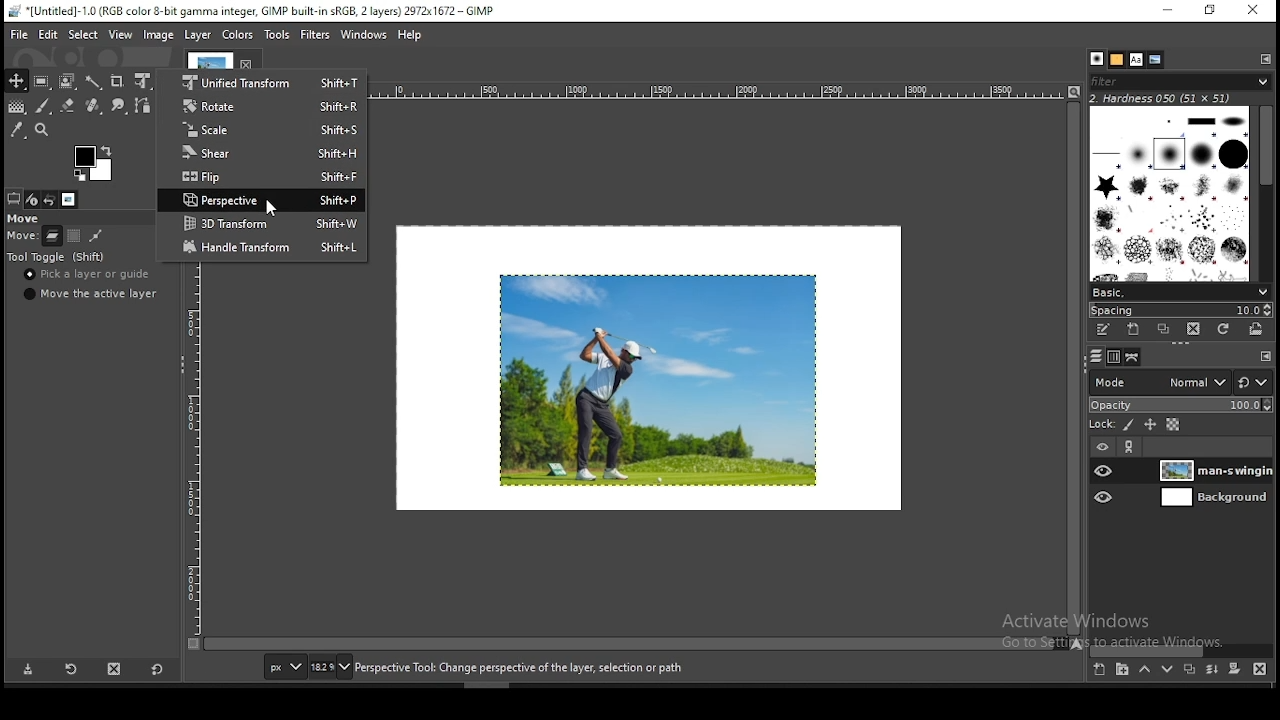  What do you see at coordinates (1135, 58) in the screenshot?
I see `fonts` at bounding box center [1135, 58].